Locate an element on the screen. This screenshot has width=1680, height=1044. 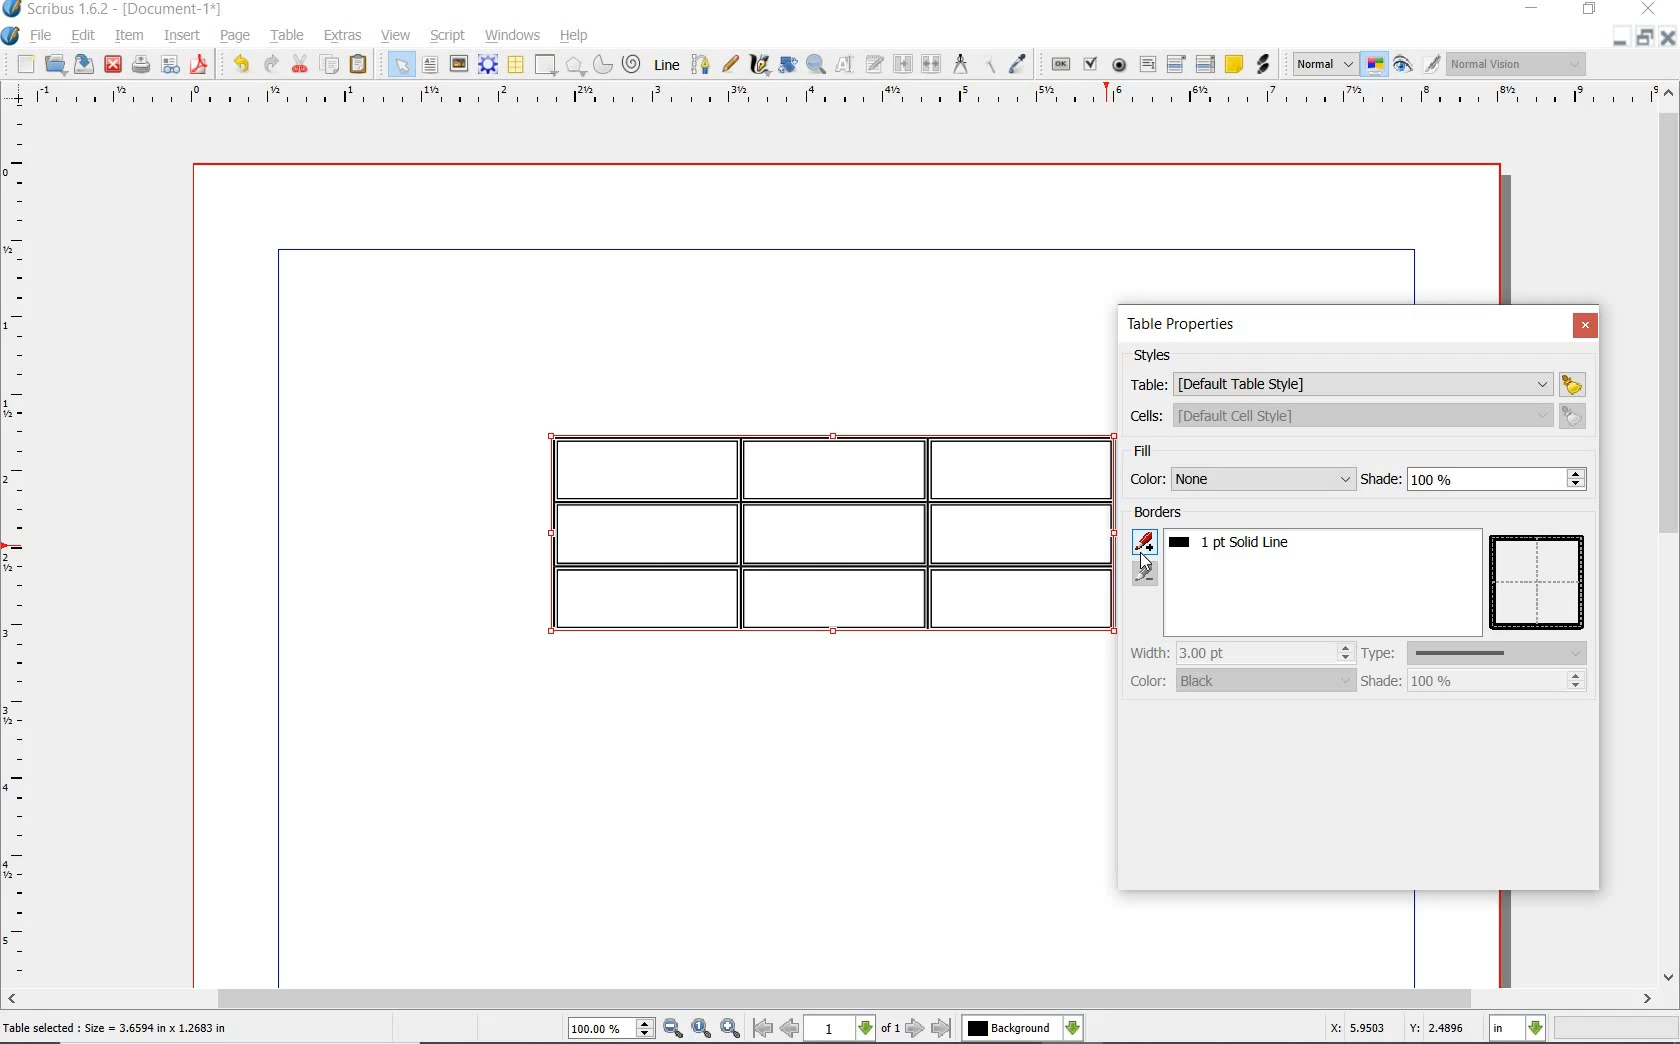
eye dropper is located at coordinates (1019, 66).